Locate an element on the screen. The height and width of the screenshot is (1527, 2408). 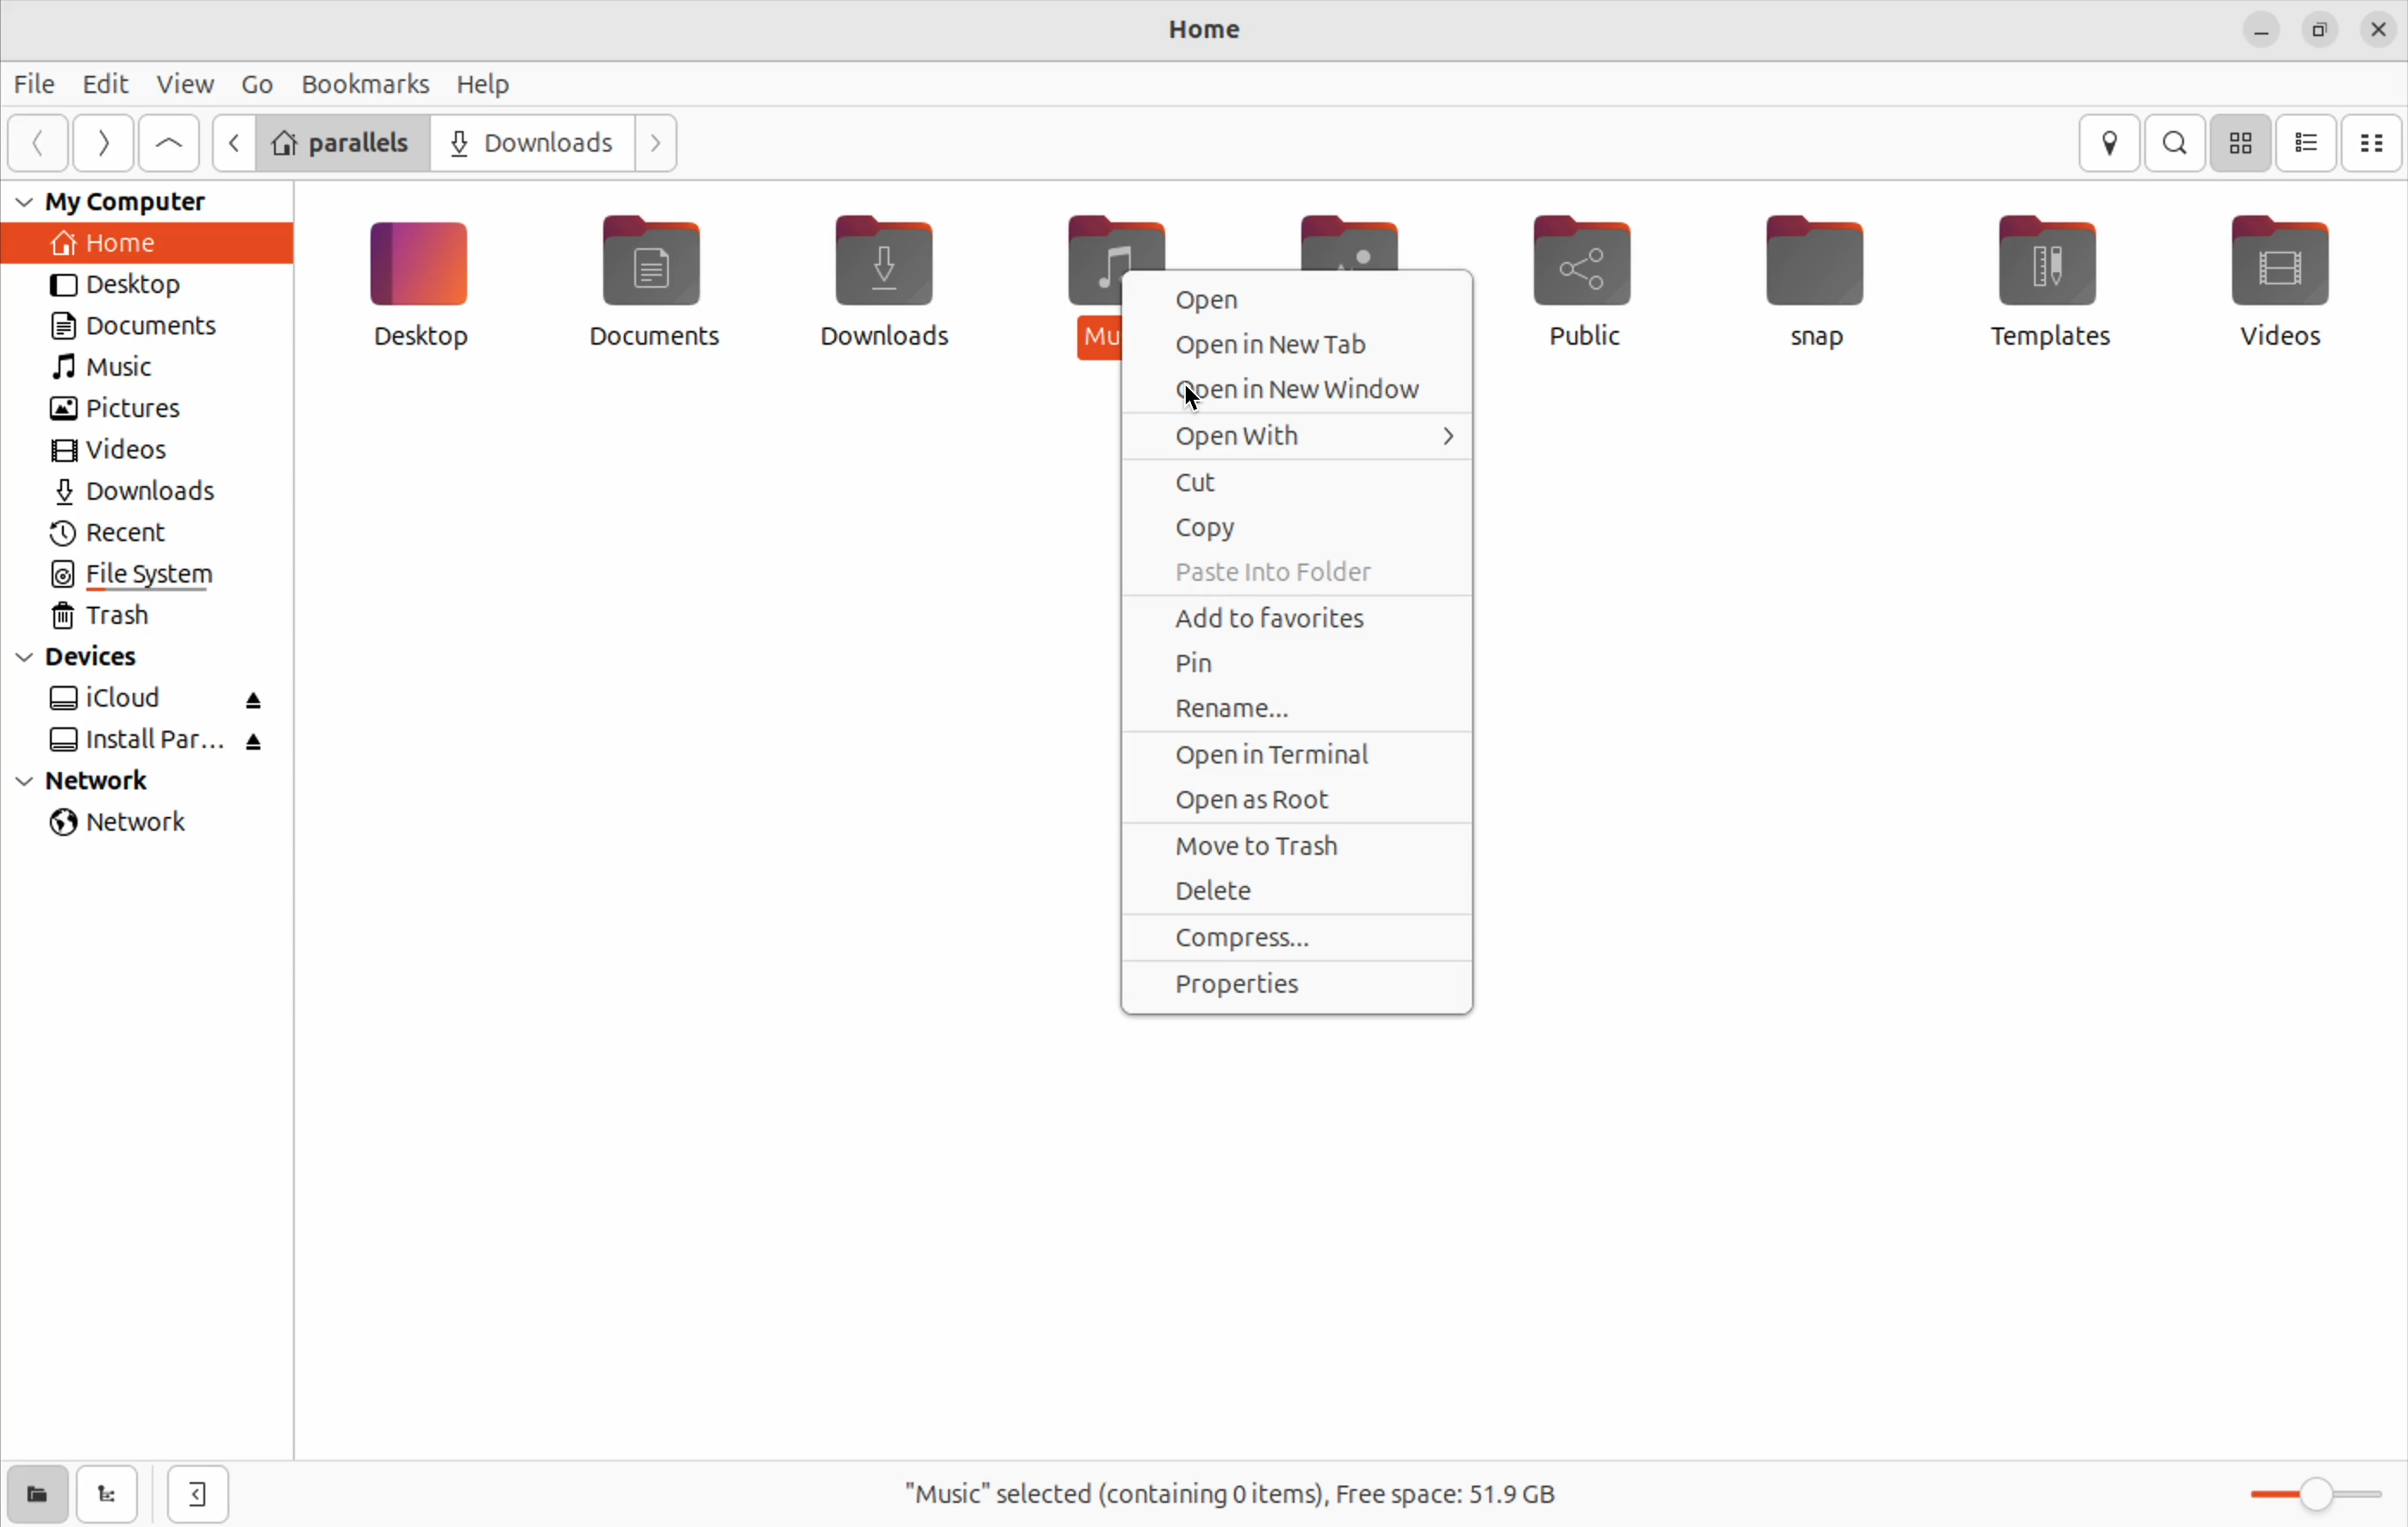
Documents file is located at coordinates (663, 284).